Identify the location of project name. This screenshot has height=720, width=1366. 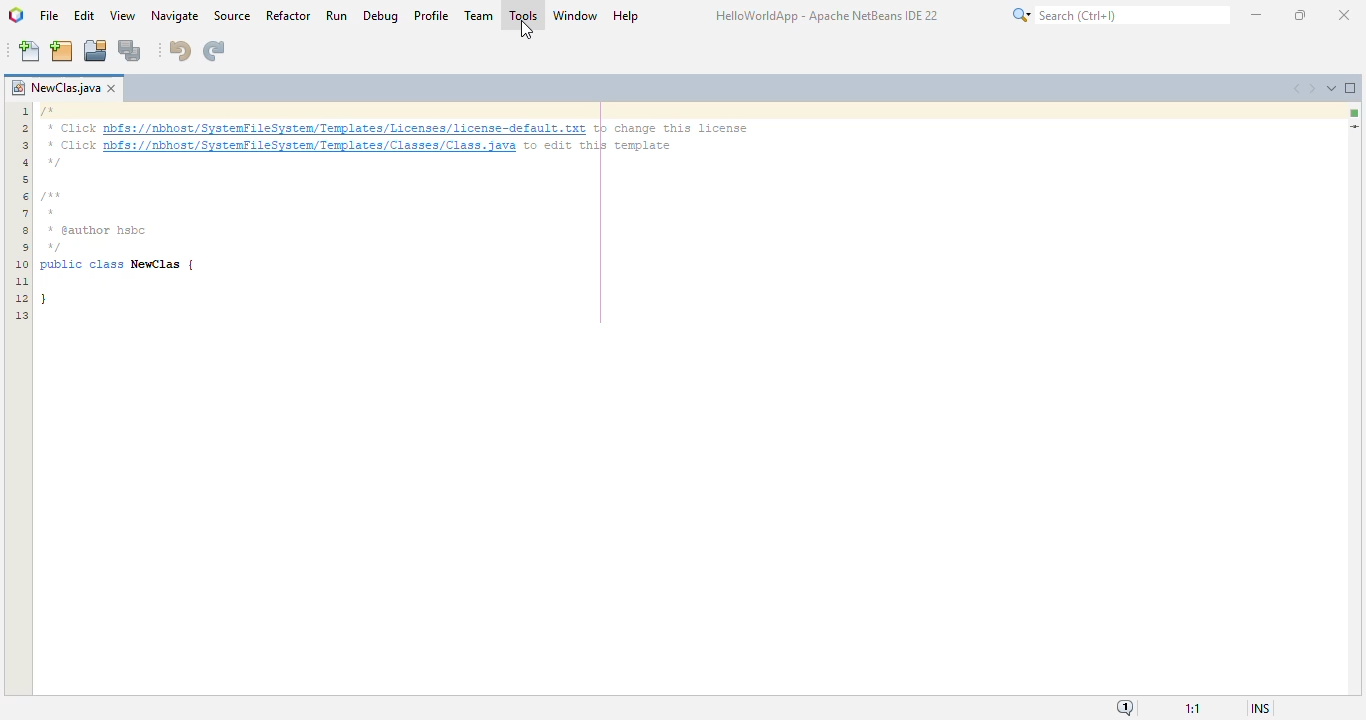
(53, 88).